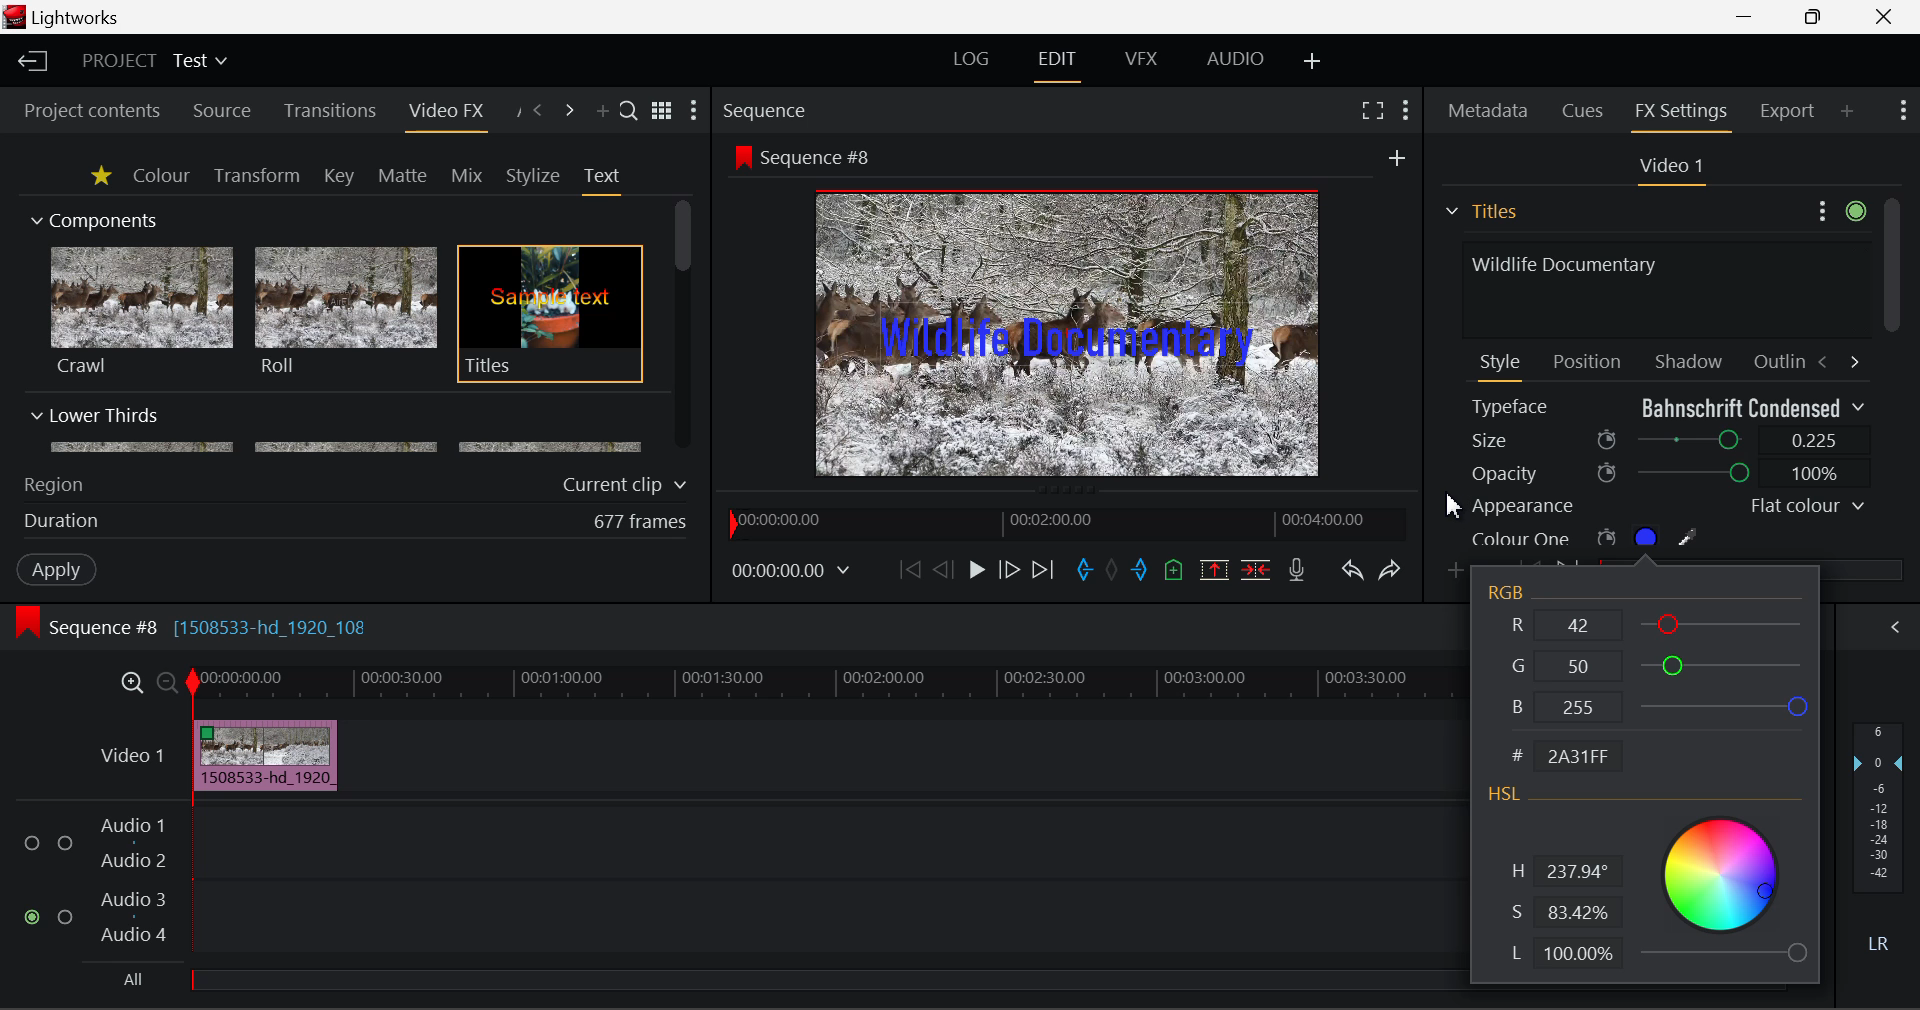 The image size is (1920, 1010). What do you see at coordinates (824, 158) in the screenshot?
I see `Sequence #8` at bounding box center [824, 158].